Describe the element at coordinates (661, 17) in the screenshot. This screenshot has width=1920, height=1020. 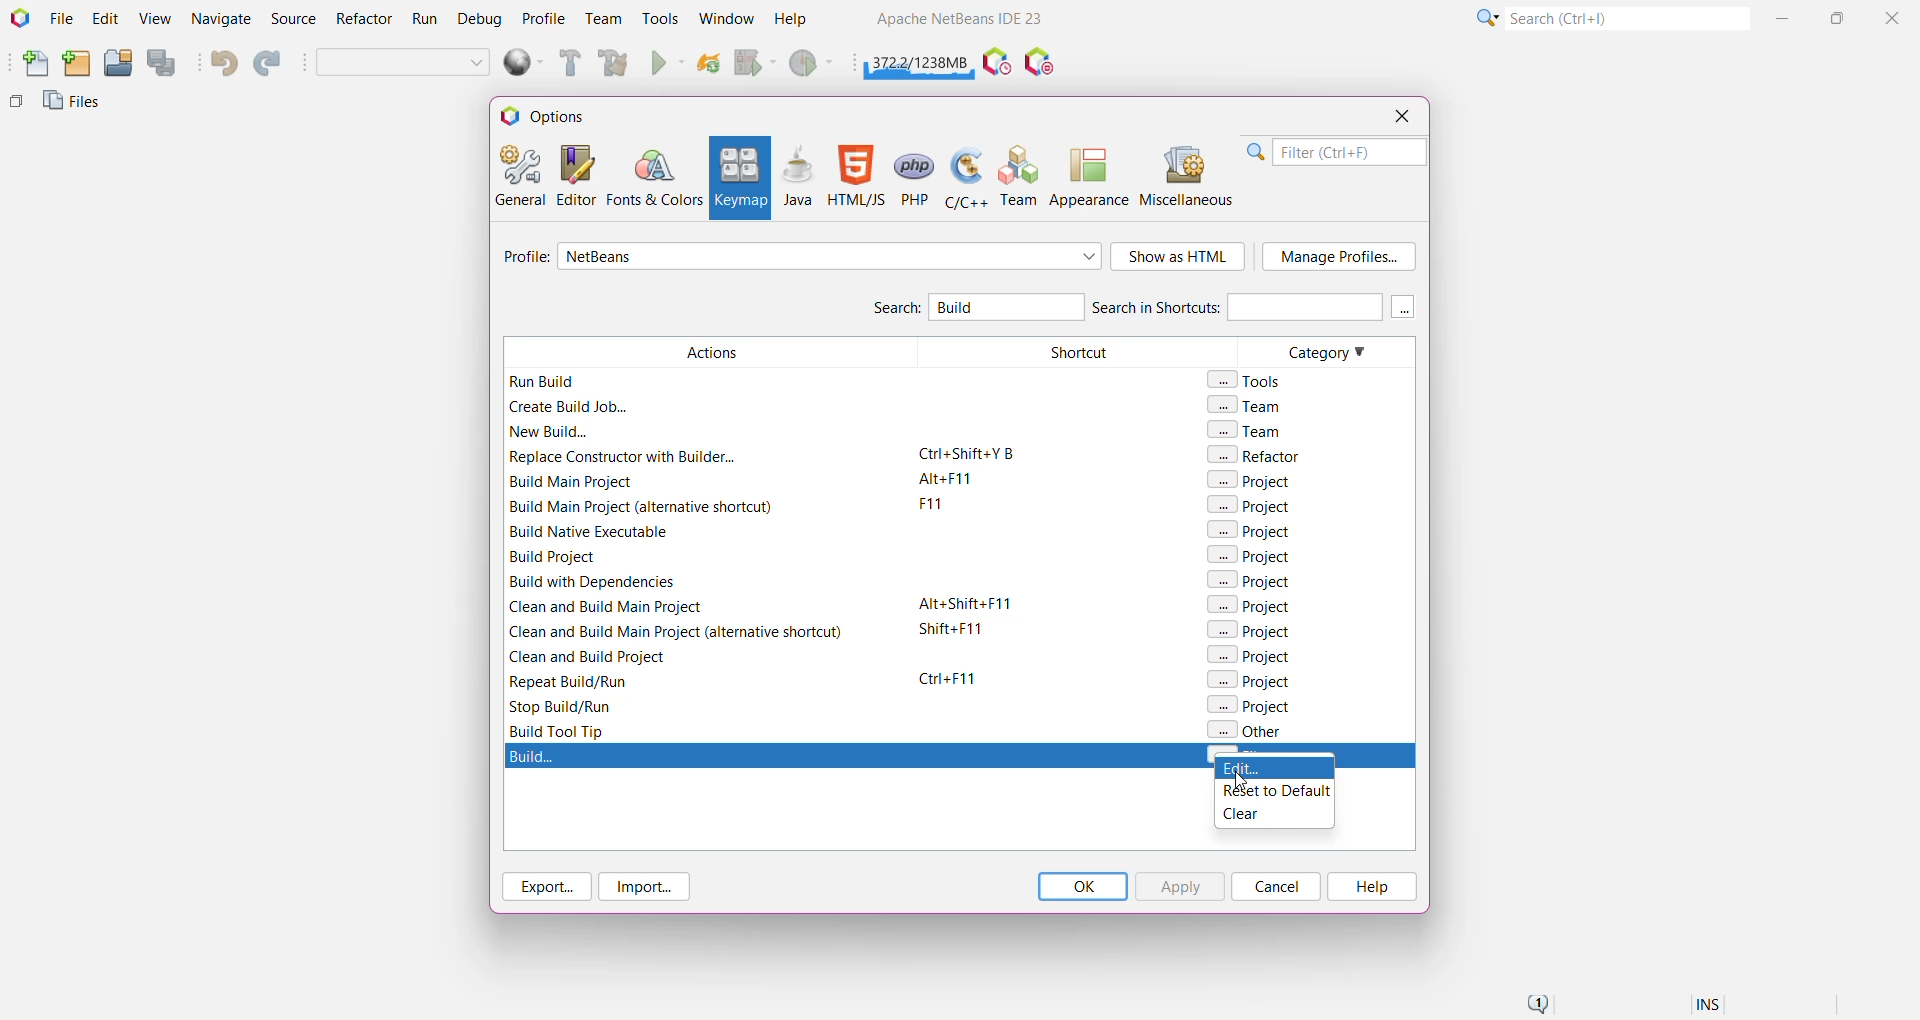
I see `Tools` at that location.